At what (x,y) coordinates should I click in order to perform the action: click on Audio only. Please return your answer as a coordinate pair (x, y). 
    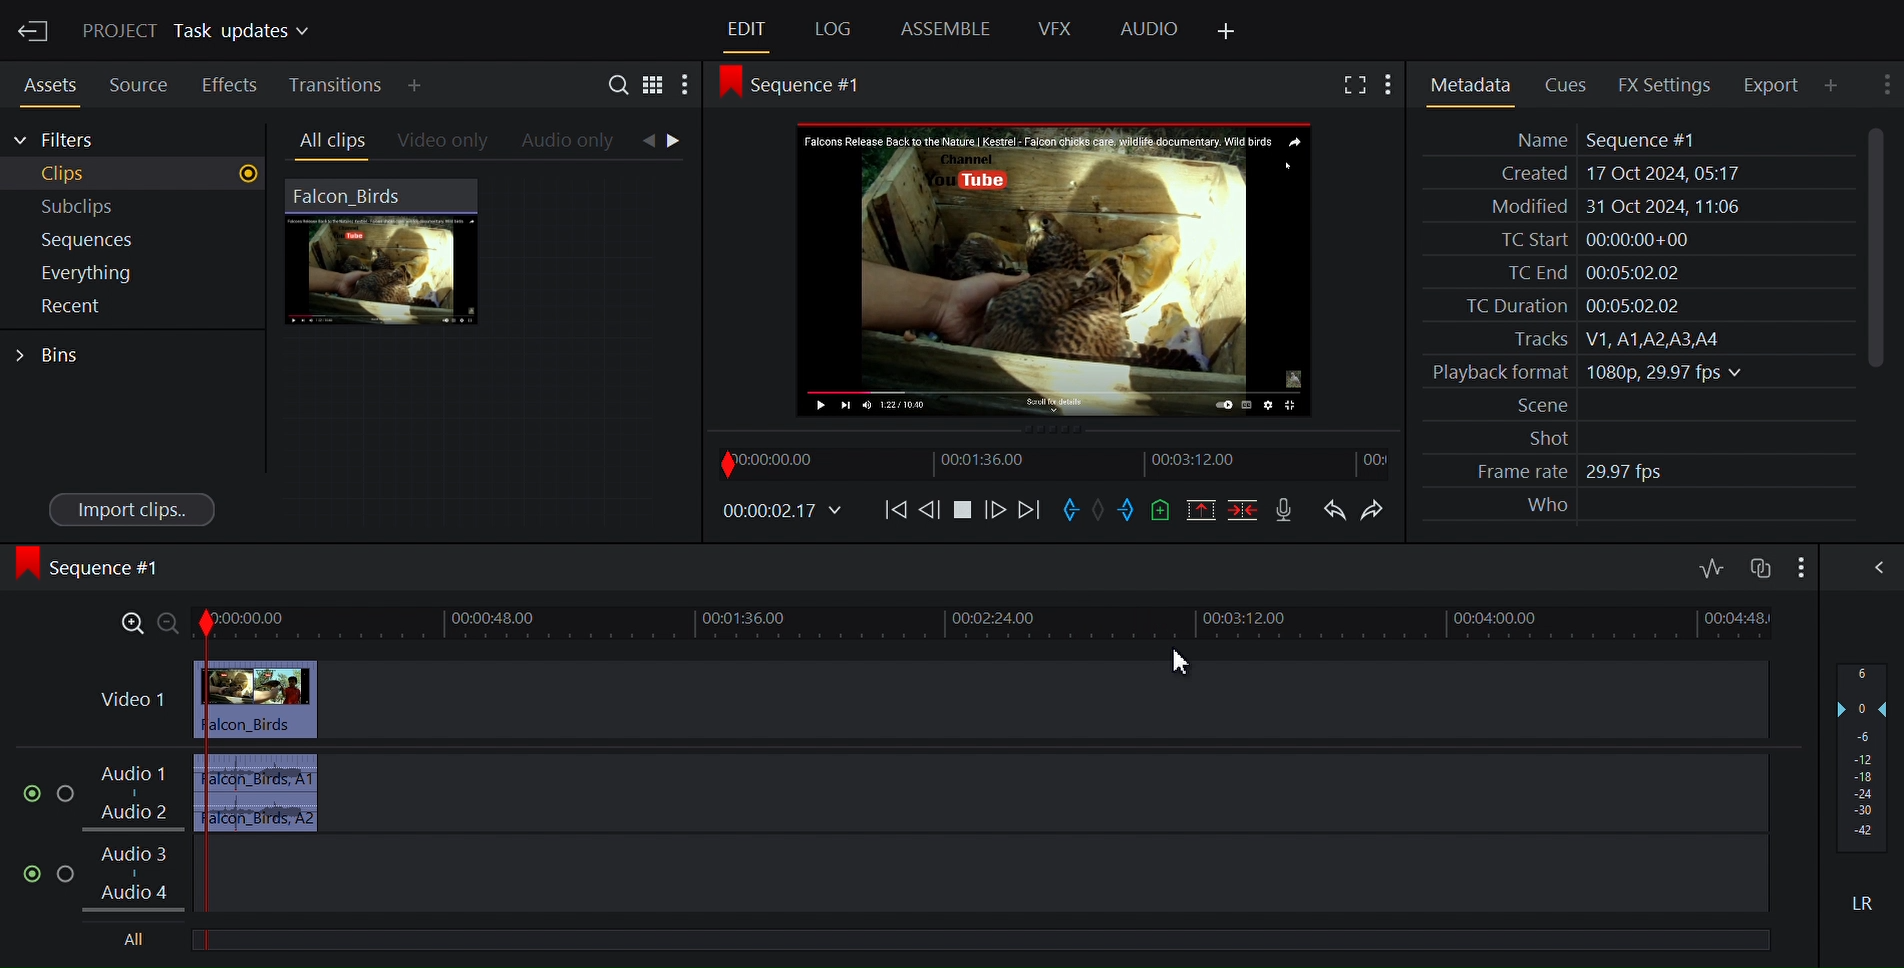
    Looking at the image, I should click on (573, 142).